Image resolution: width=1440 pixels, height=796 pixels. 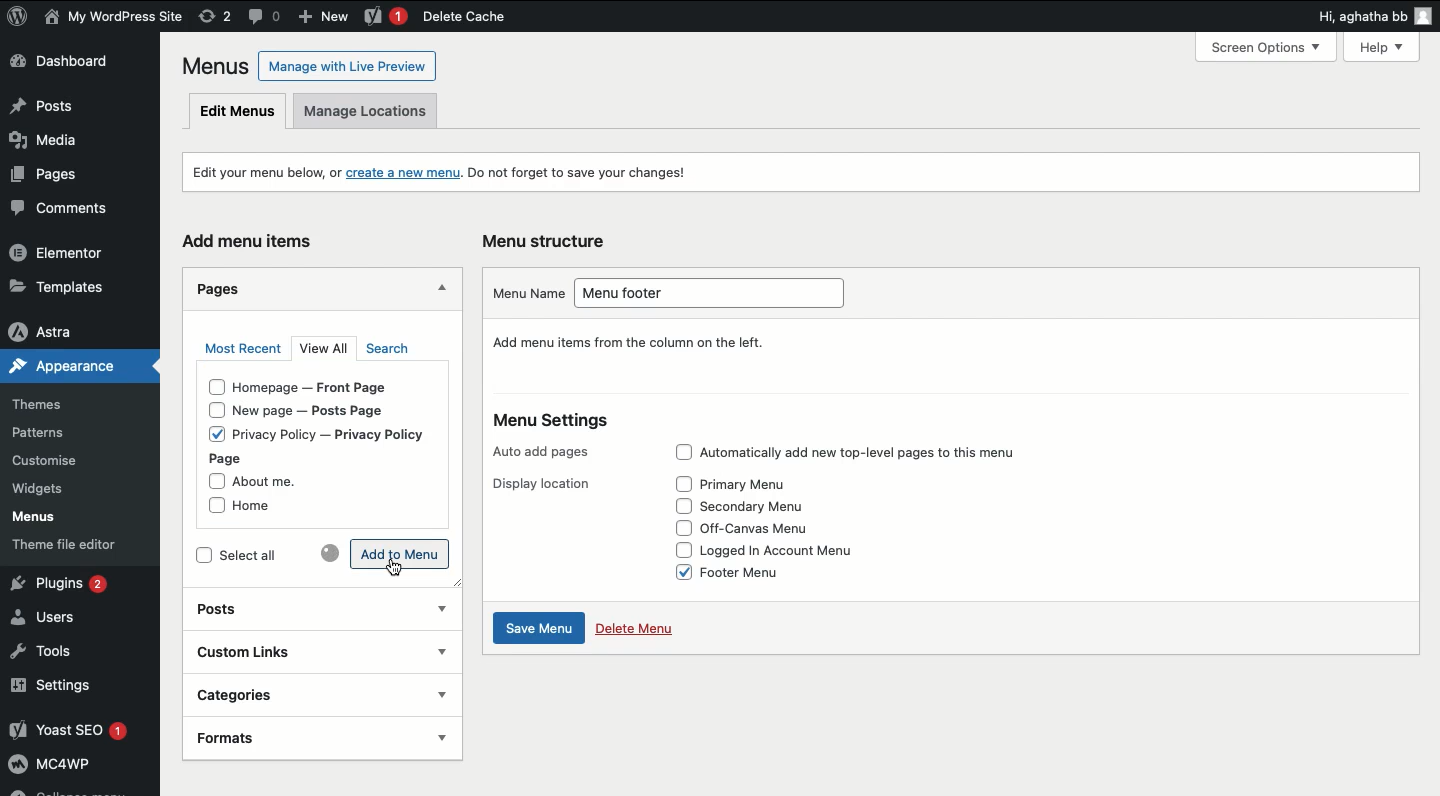 I want to click on Theme file editor, so click(x=81, y=548).